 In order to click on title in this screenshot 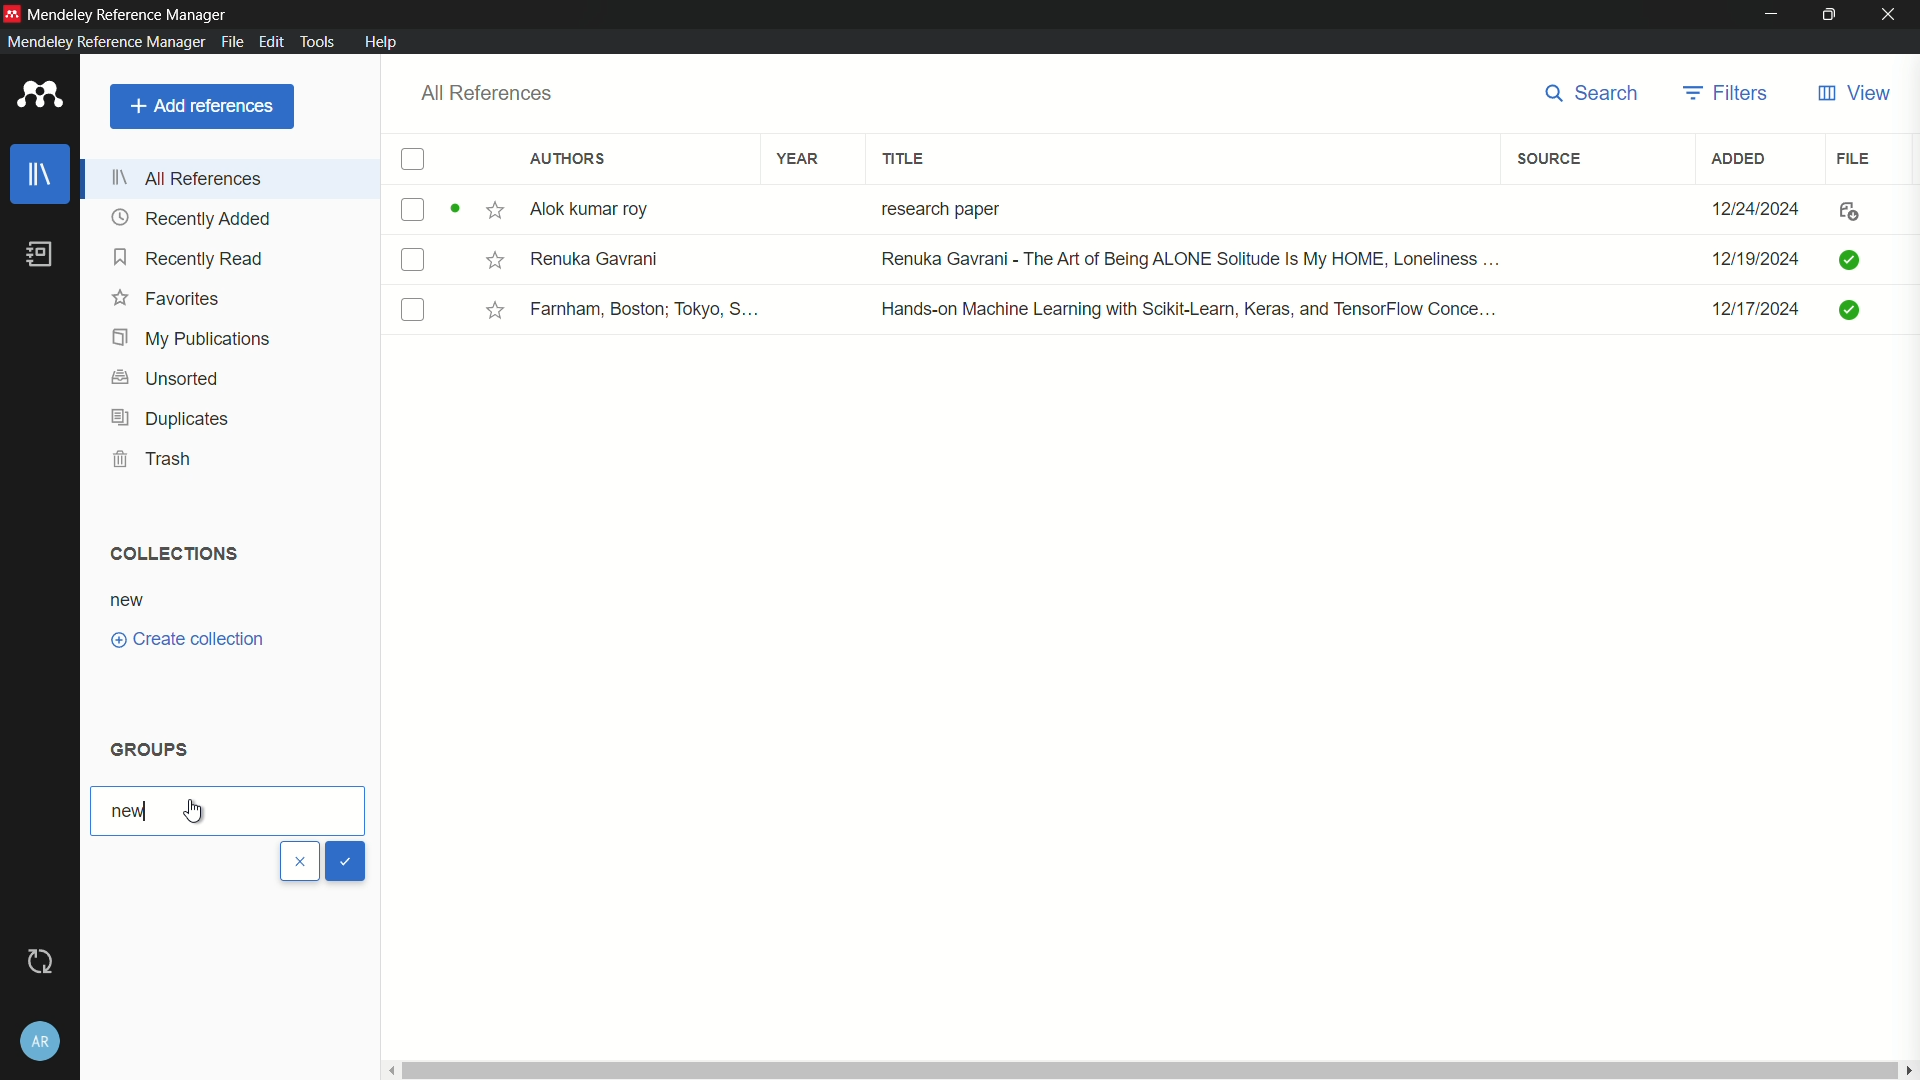, I will do `click(906, 159)`.